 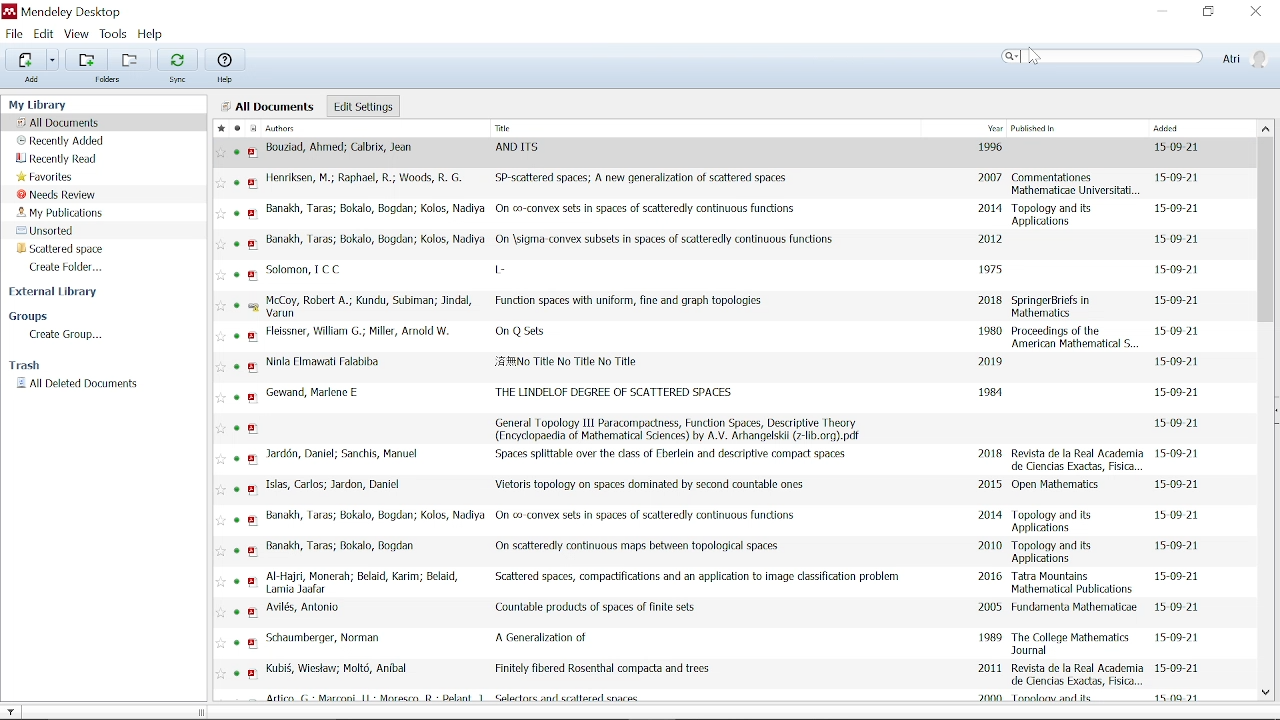 I want to click on Add to favorite, so click(x=221, y=581).